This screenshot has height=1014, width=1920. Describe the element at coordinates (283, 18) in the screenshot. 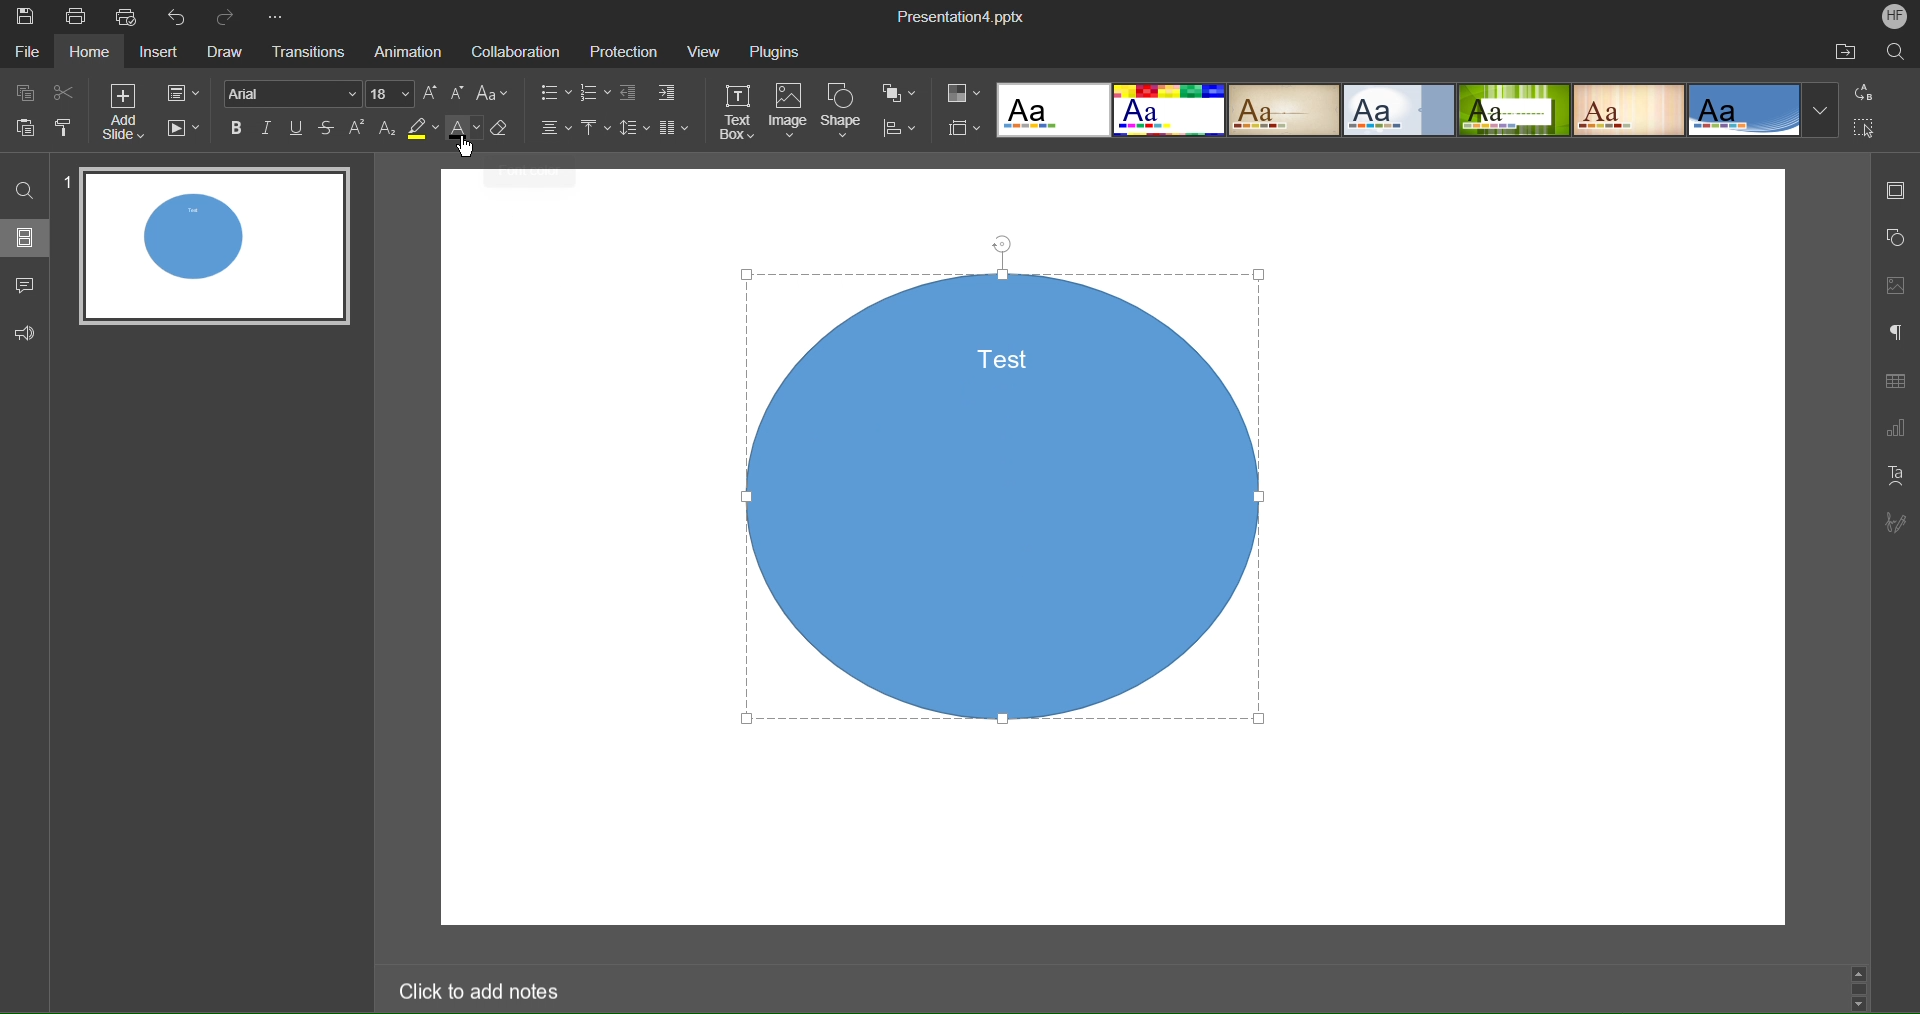

I see `More` at that location.